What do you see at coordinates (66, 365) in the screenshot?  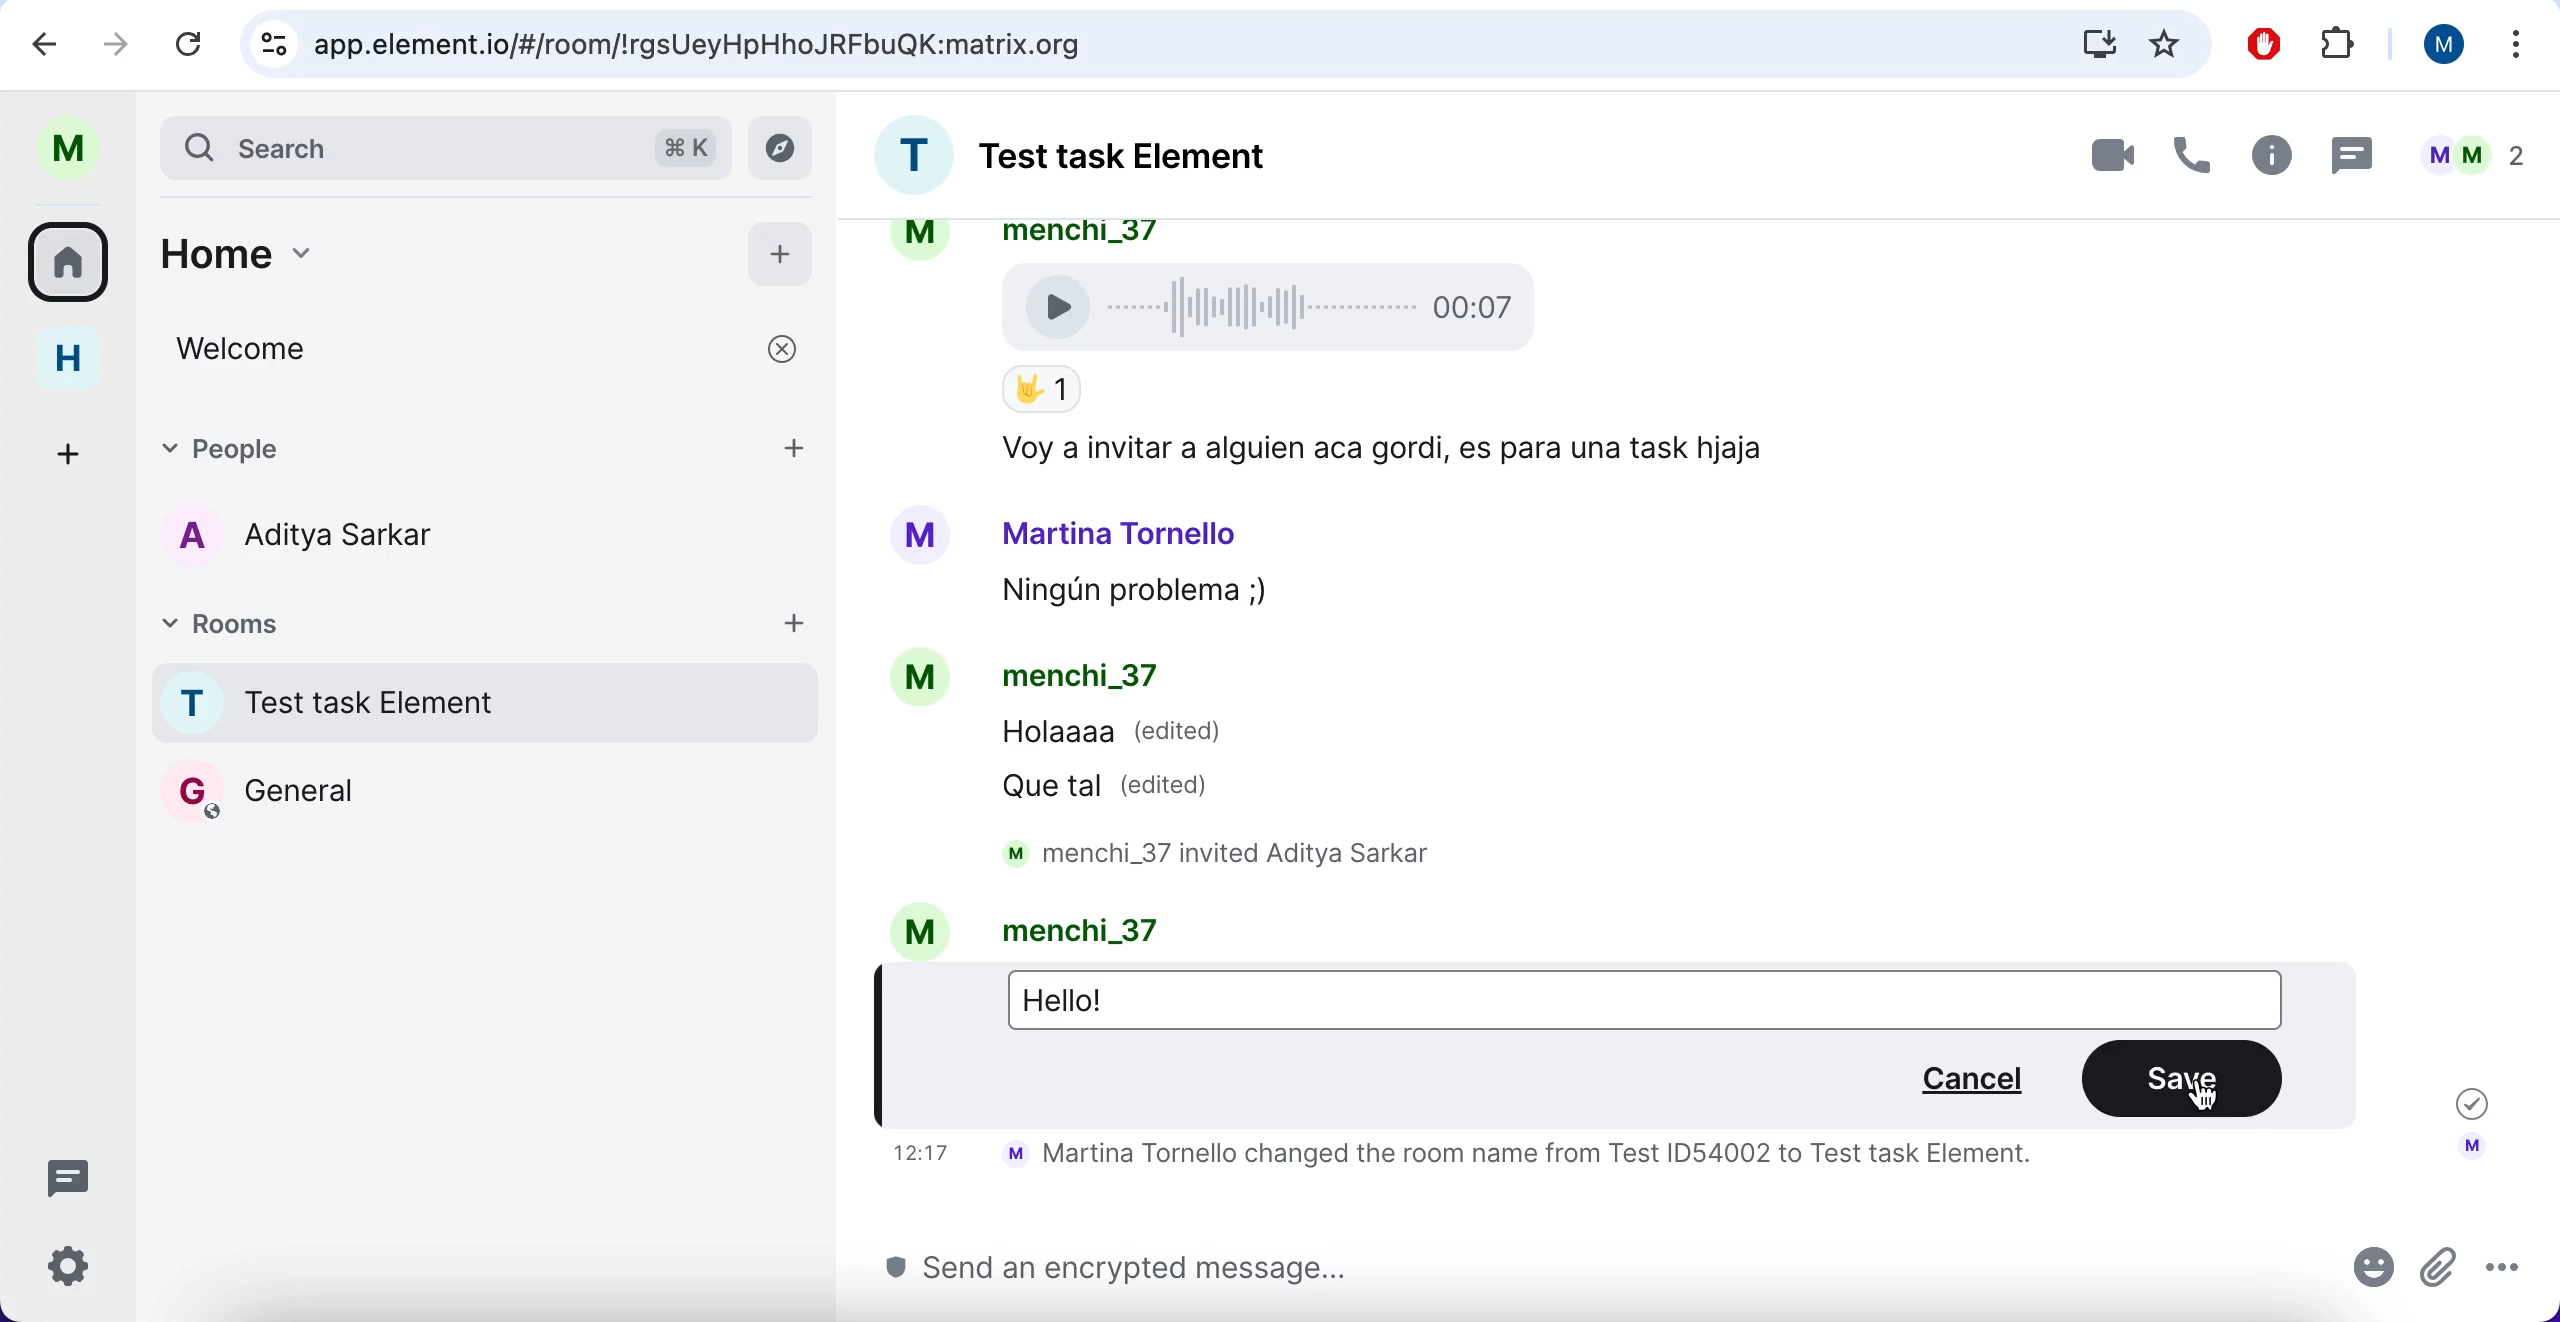 I see `home` at bounding box center [66, 365].